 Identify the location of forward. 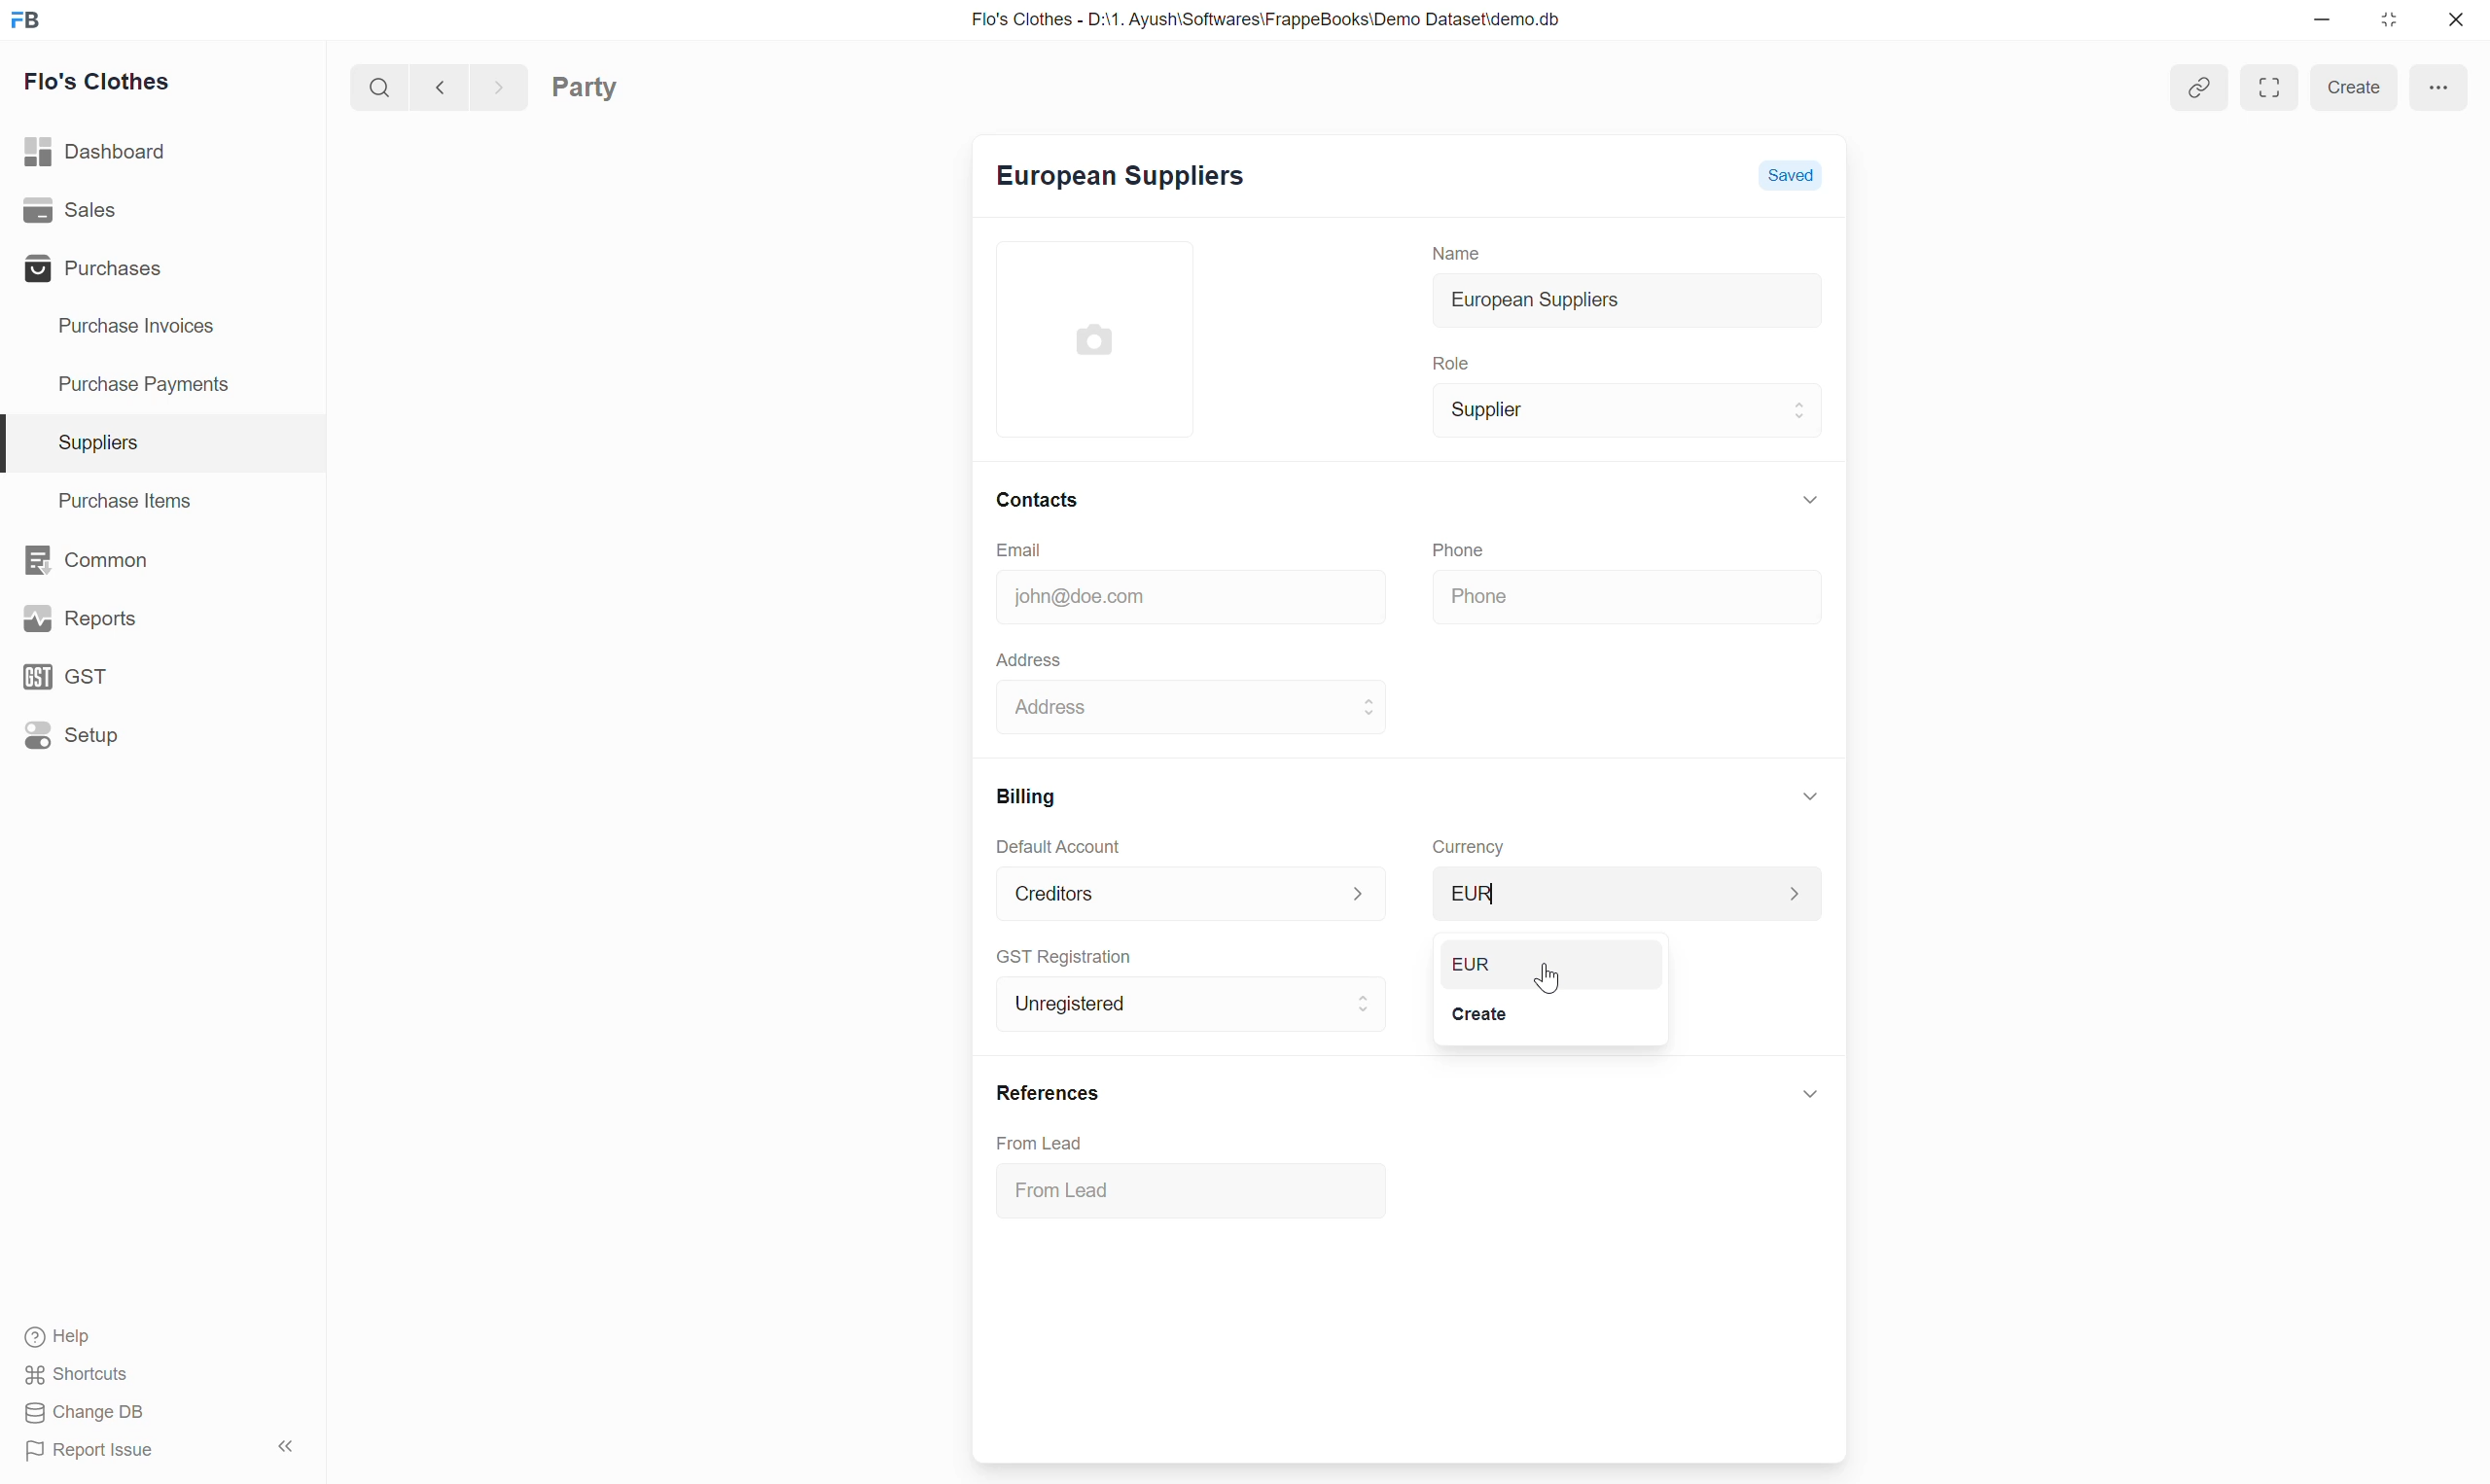
(493, 85).